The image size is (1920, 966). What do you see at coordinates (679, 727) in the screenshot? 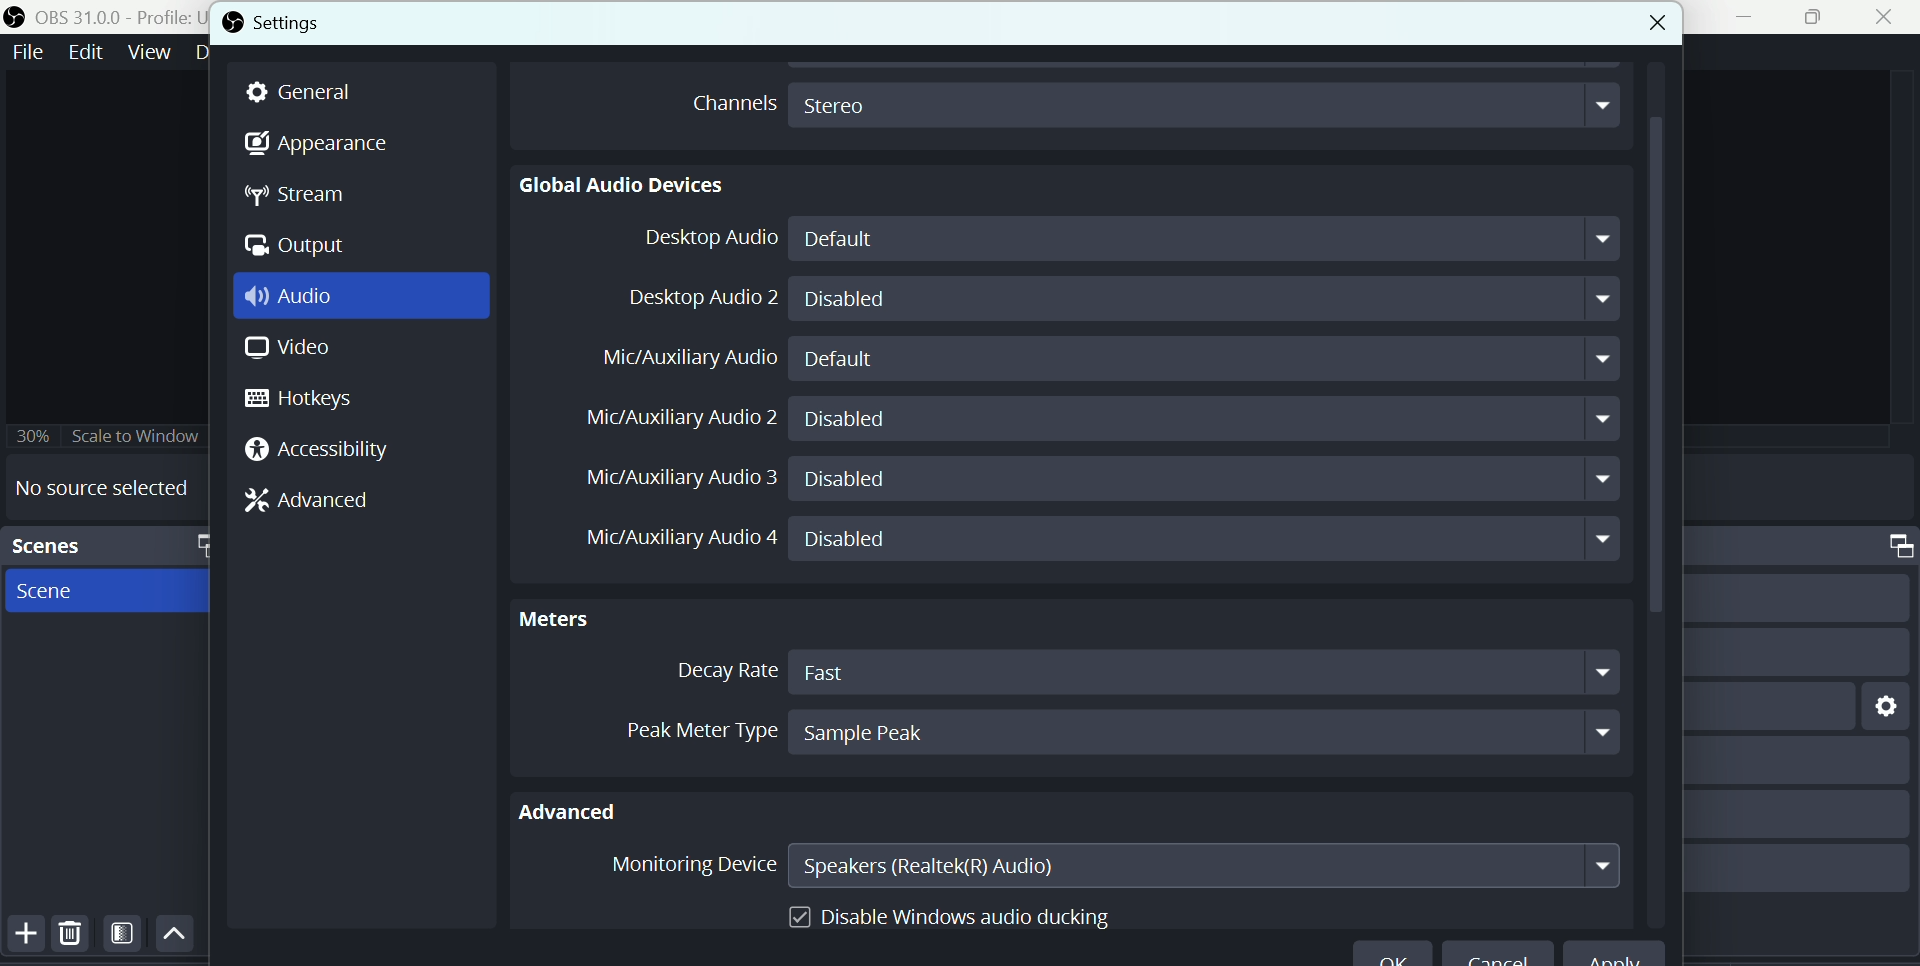
I see `Peak meter Type` at bounding box center [679, 727].